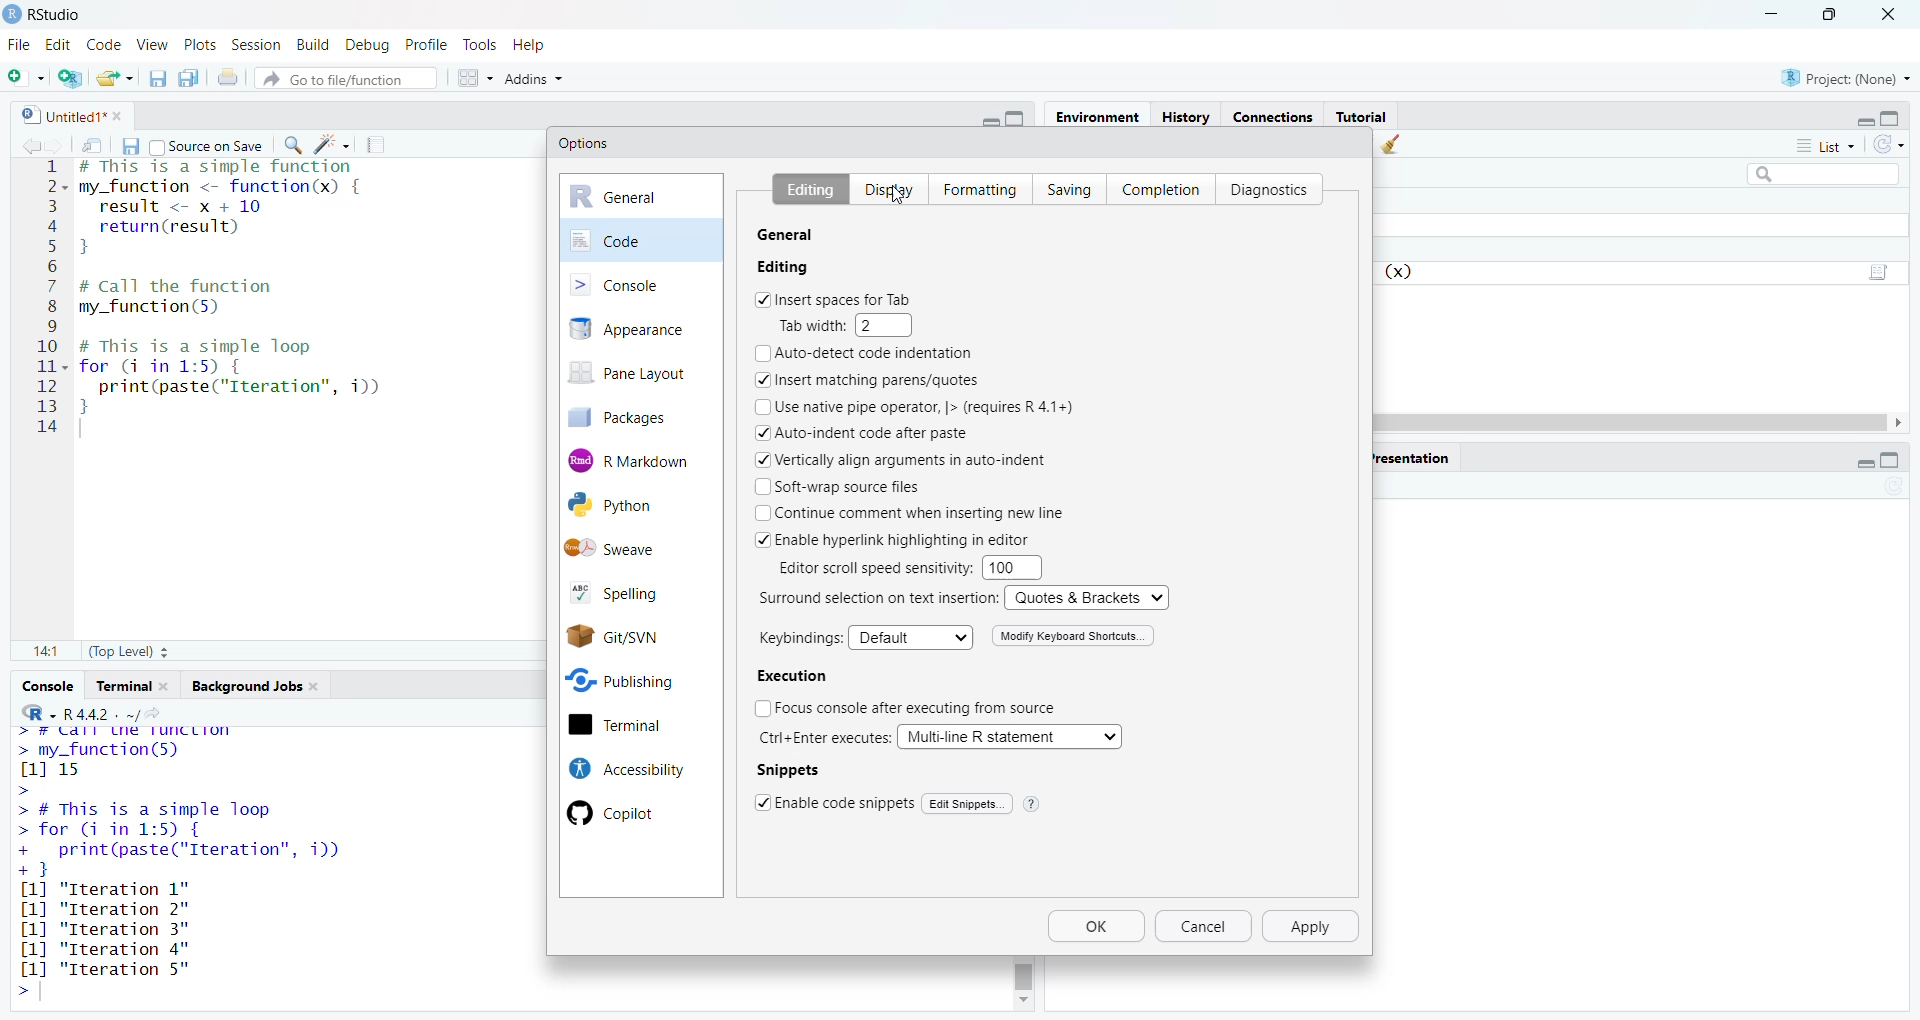 Image resolution: width=1920 pixels, height=1020 pixels. Describe the element at coordinates (641, 329) in the screenshot. I see `appearance` at that location.